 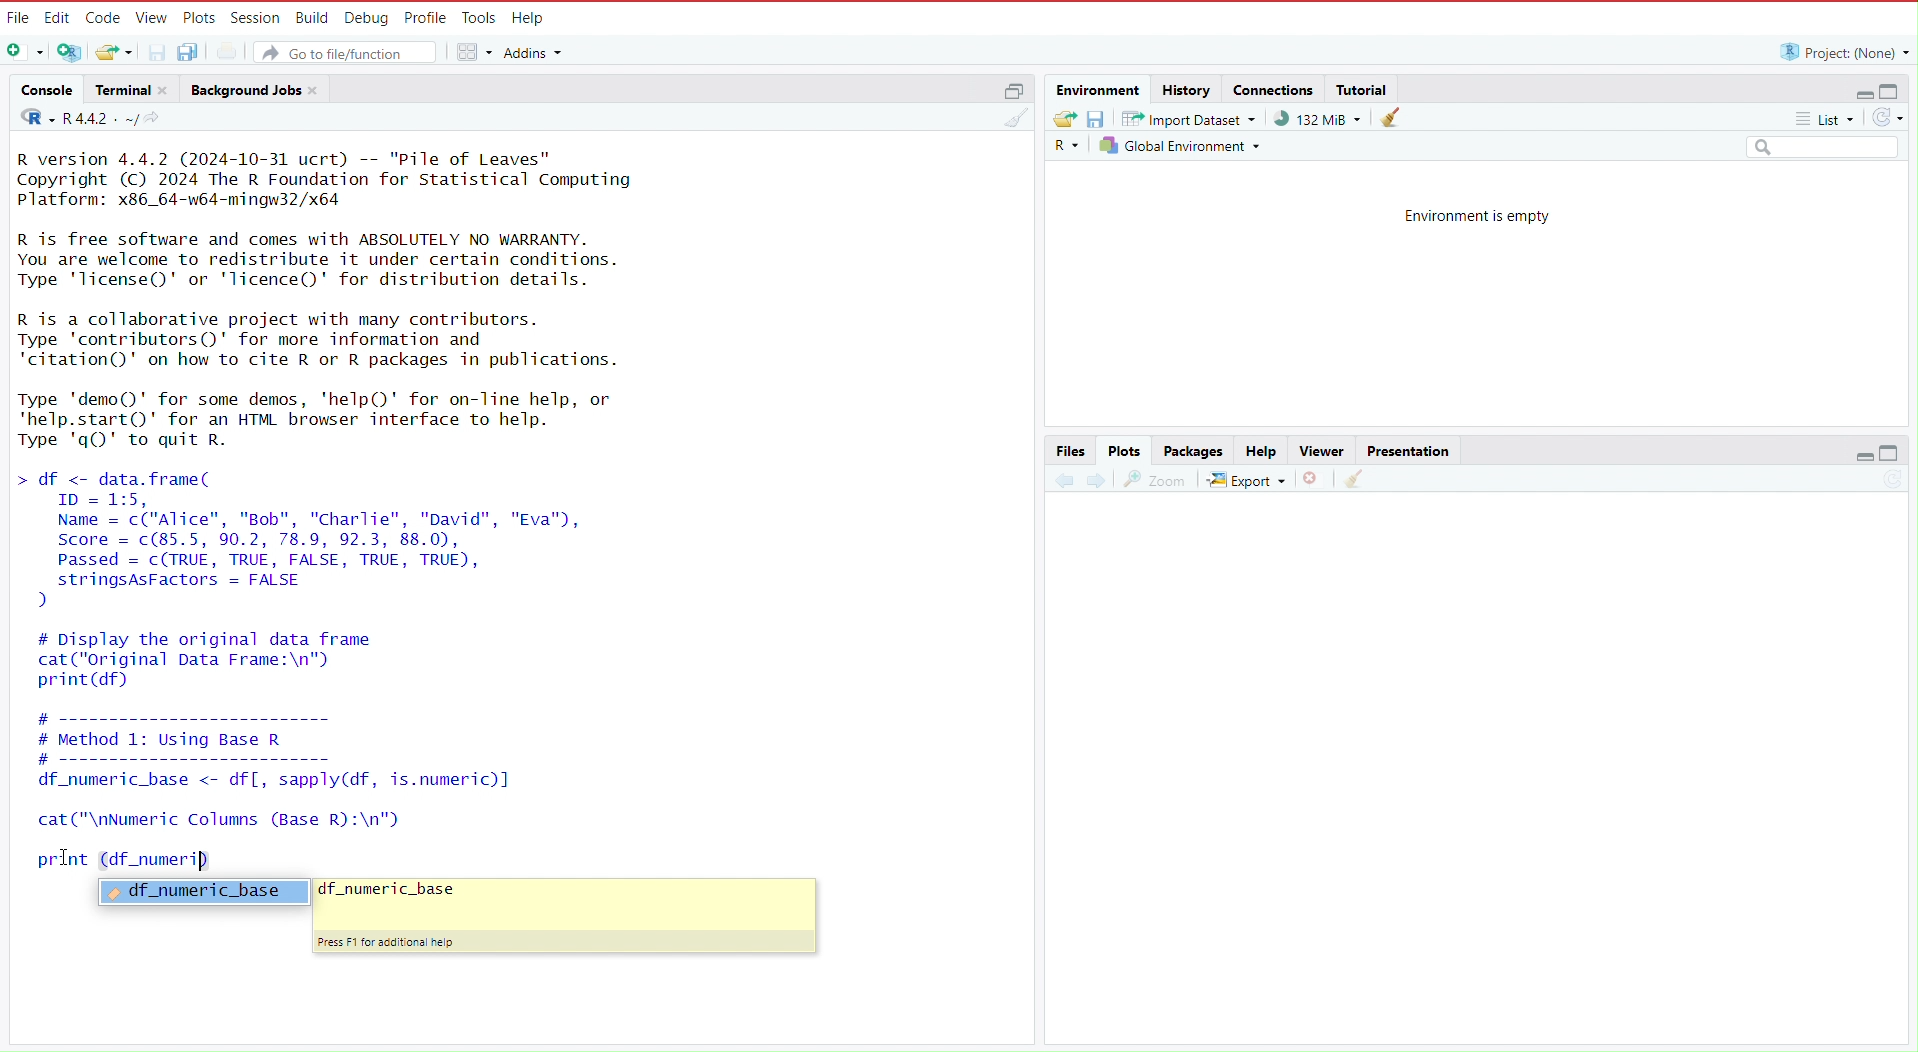 What do you see at coordinates (530, 16) in the screenshot?
I see `Help` at bounding box center [530, 16].